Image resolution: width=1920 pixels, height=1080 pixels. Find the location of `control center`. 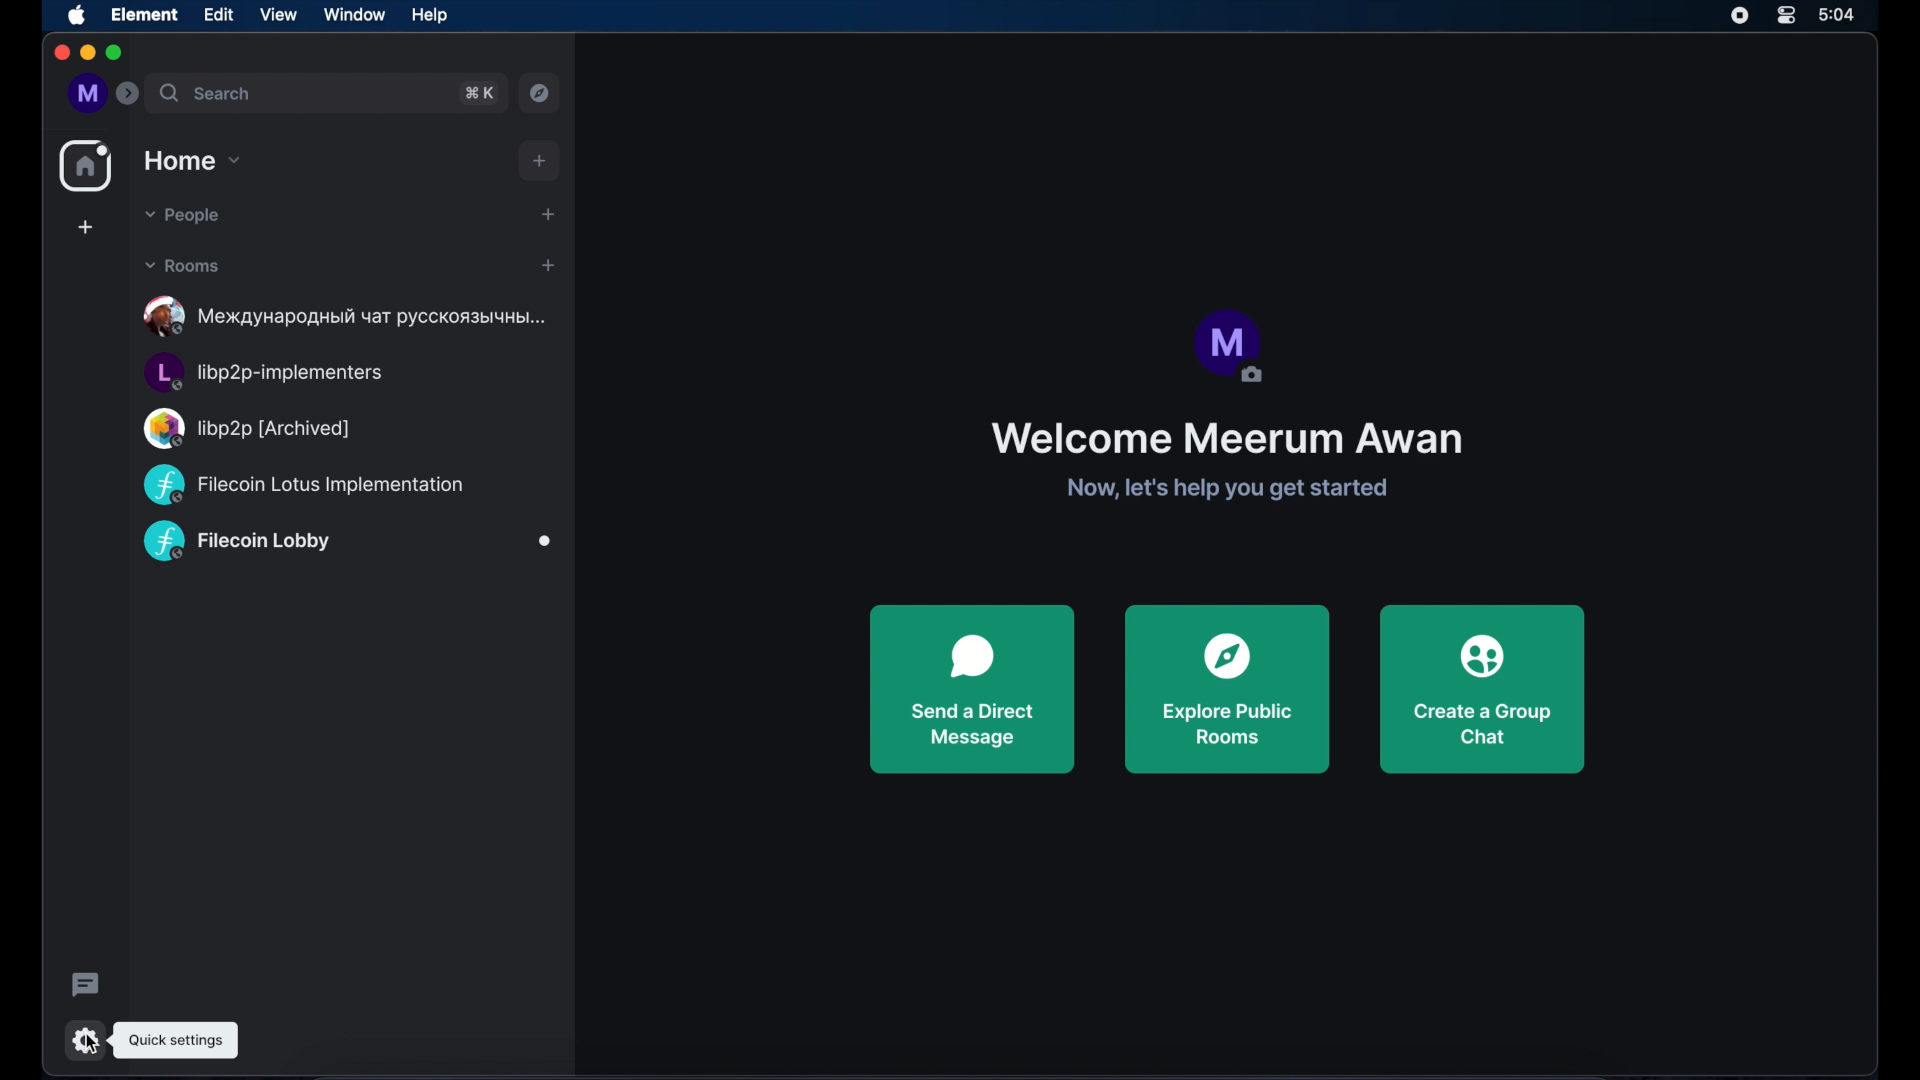

control center is located at coordinates (1787, 16).